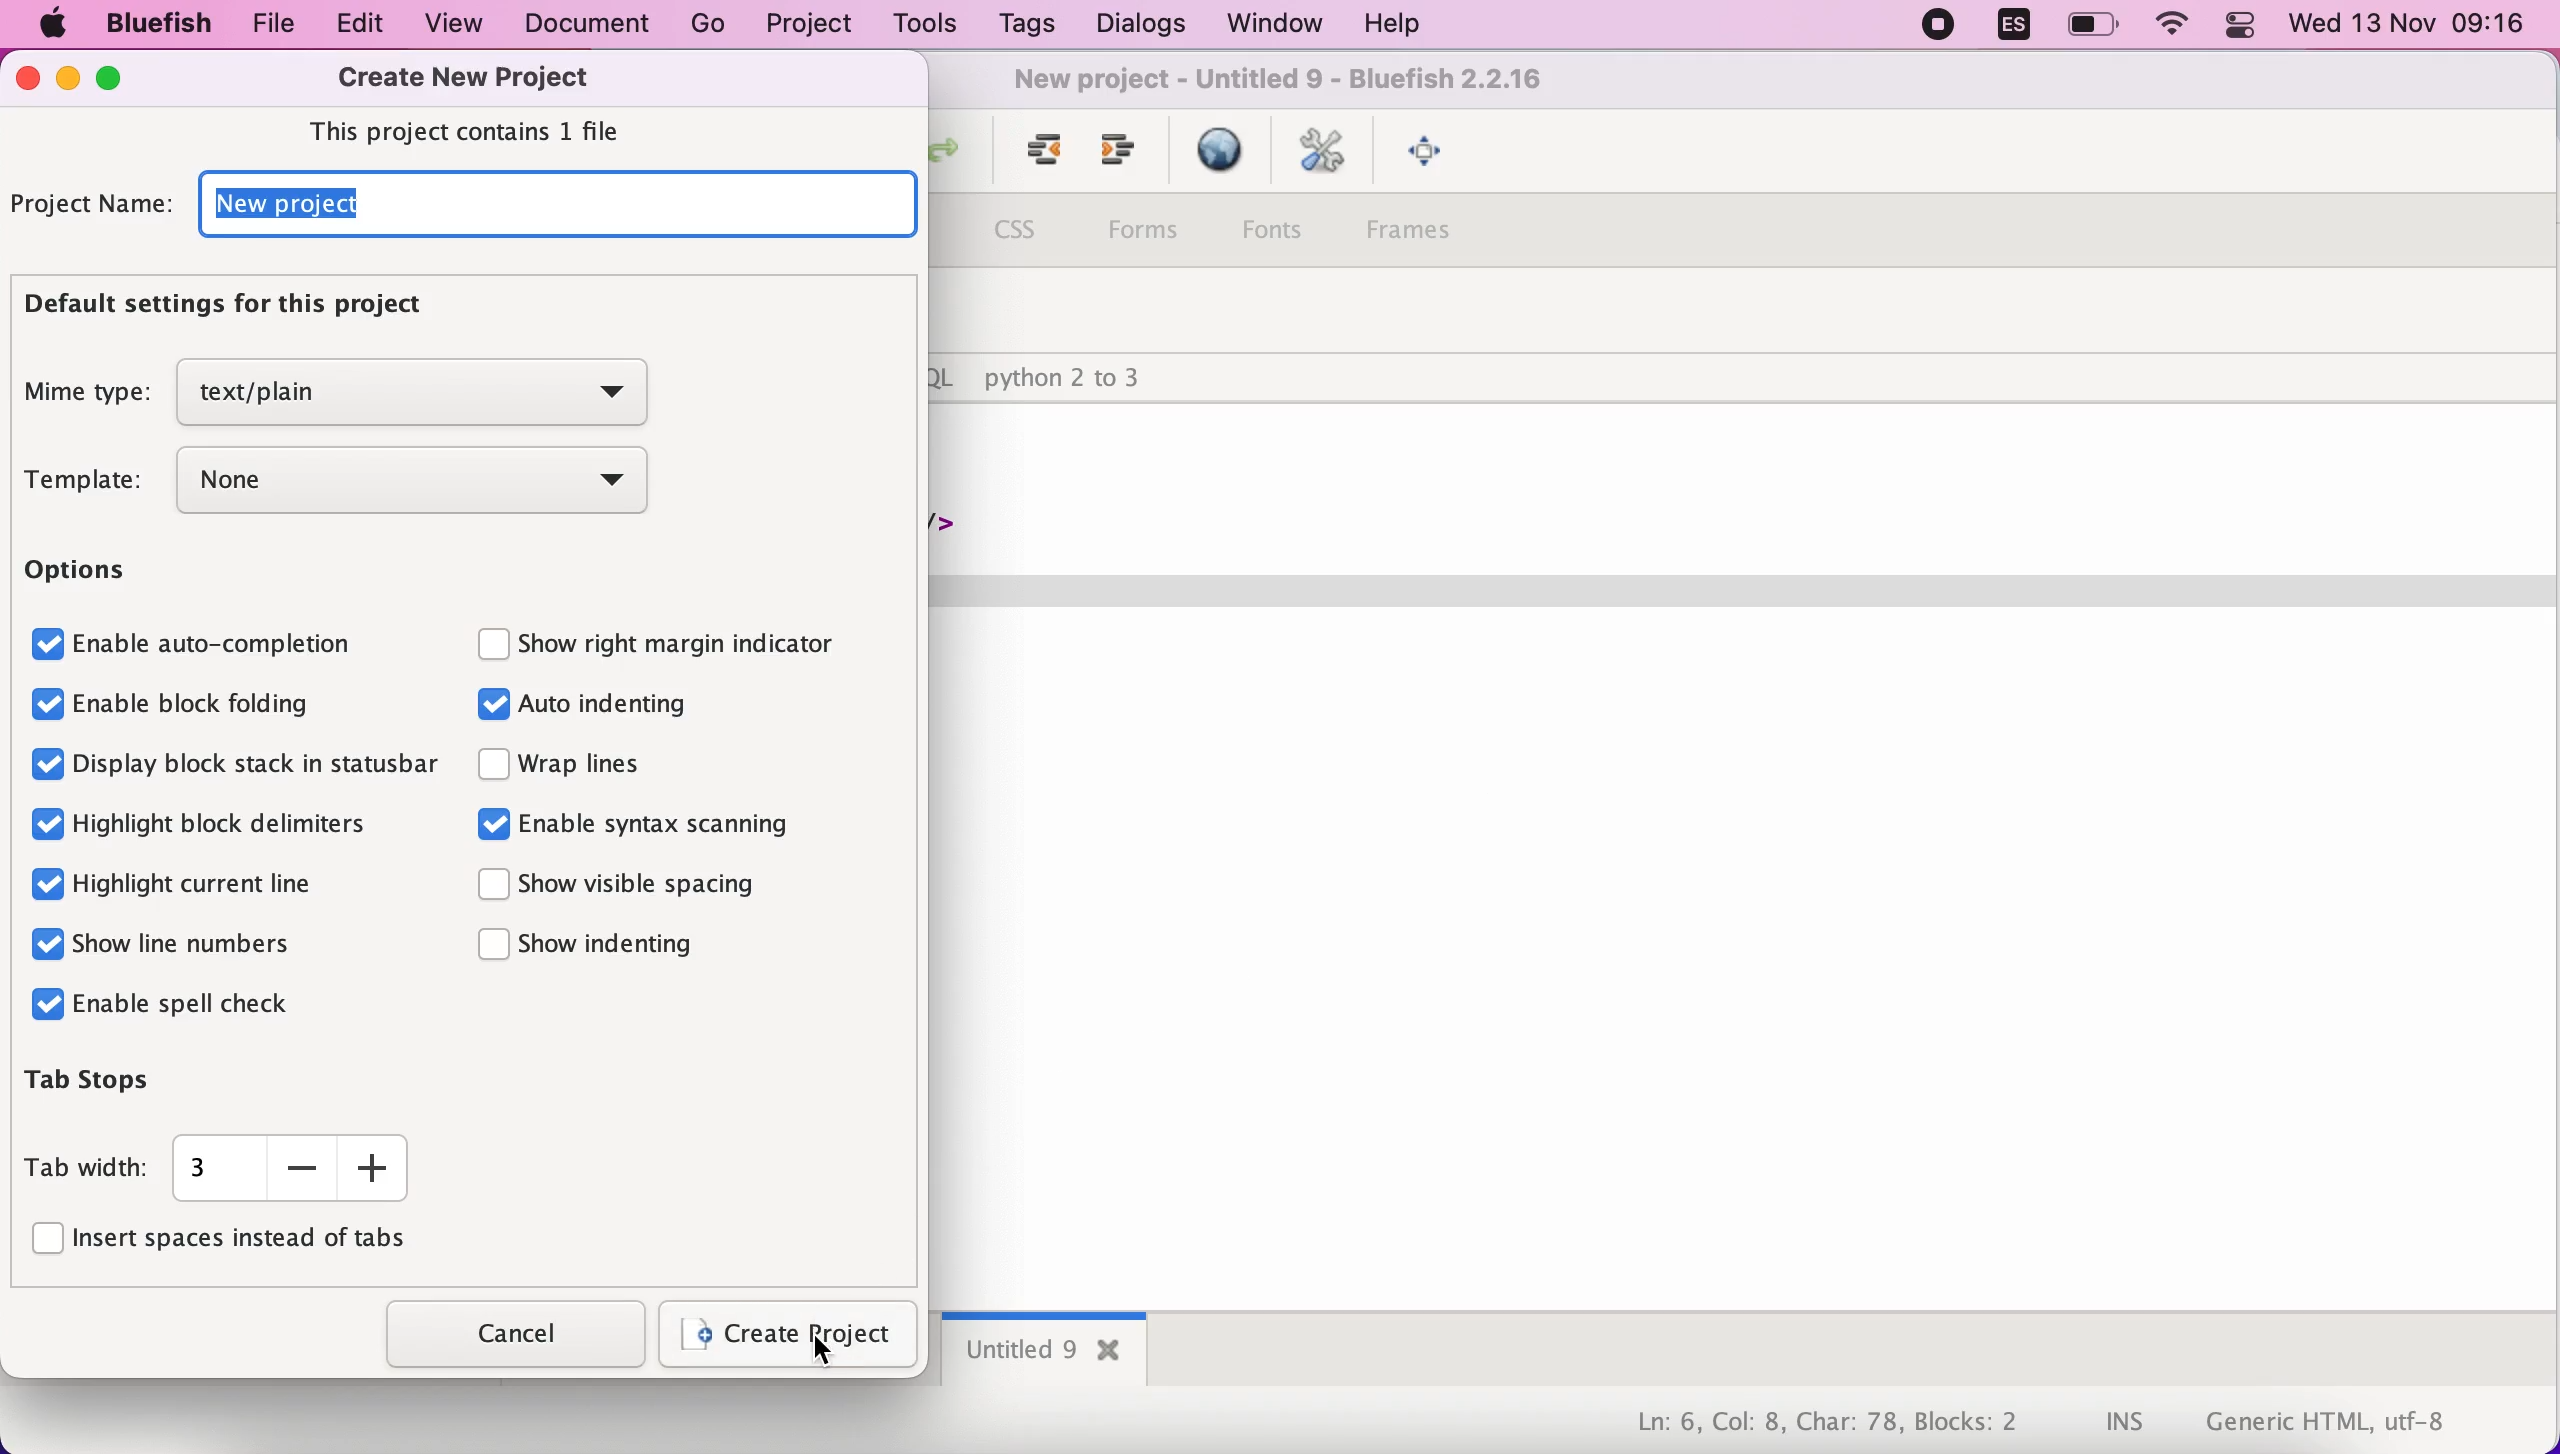 Image resolution: width=2560 pixels, height=1454 pixels. Describe the element at coordinates (596, 945) in the screenshot. I see `show indenting` at that location.